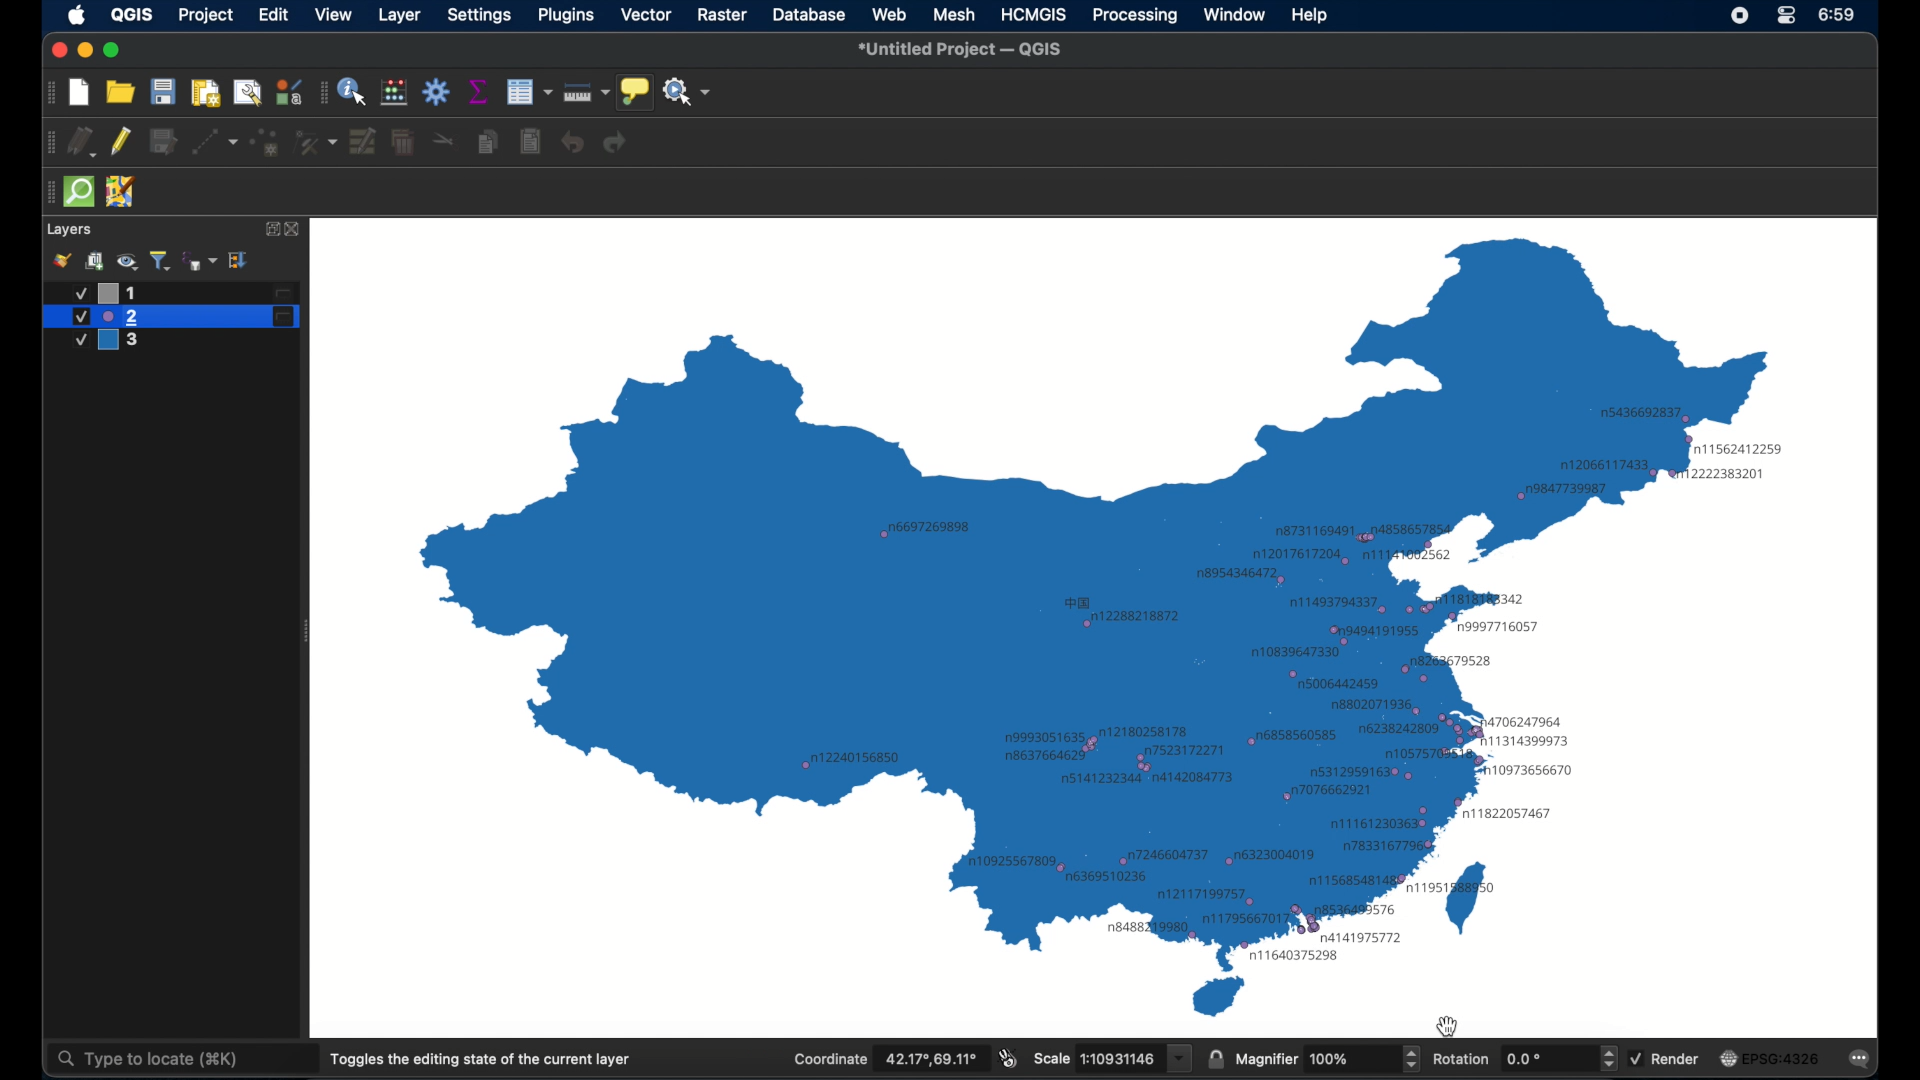  I want to click on magnifier, so click(1327, 1059).